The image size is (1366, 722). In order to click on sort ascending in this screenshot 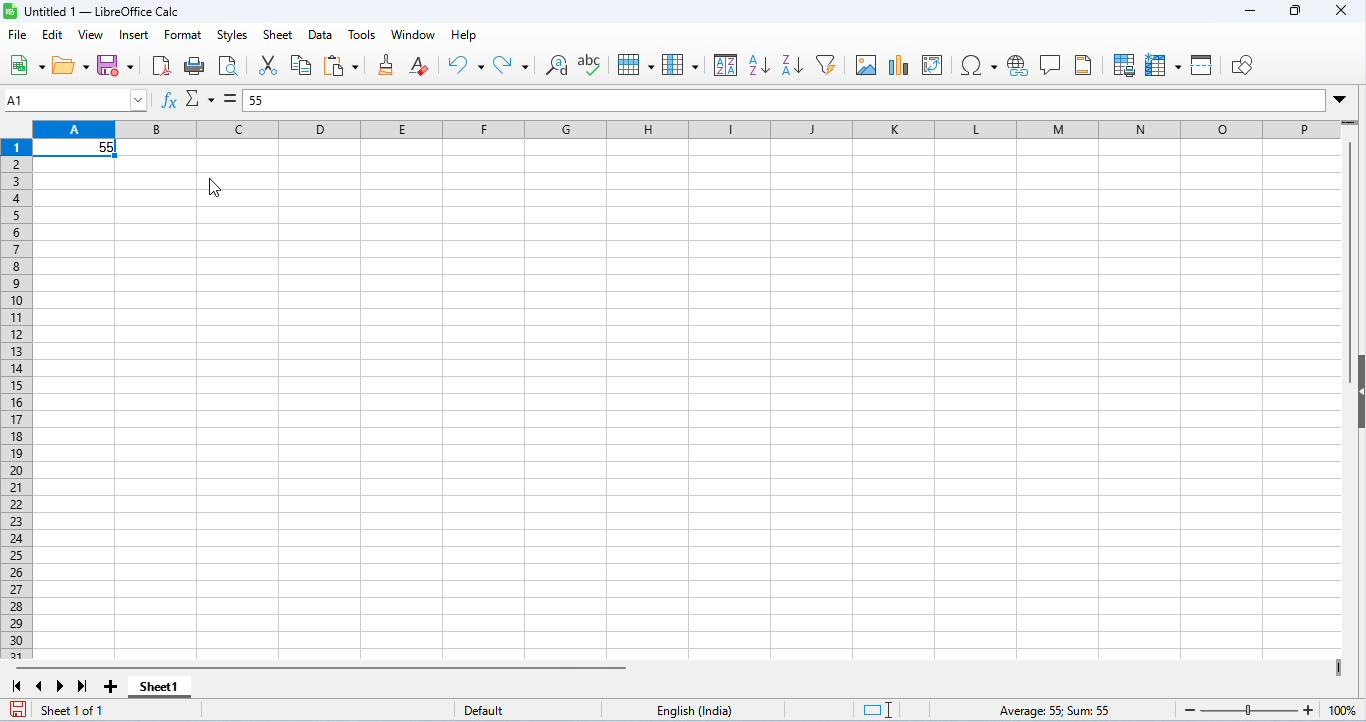, I will do `click(759, 65)`.